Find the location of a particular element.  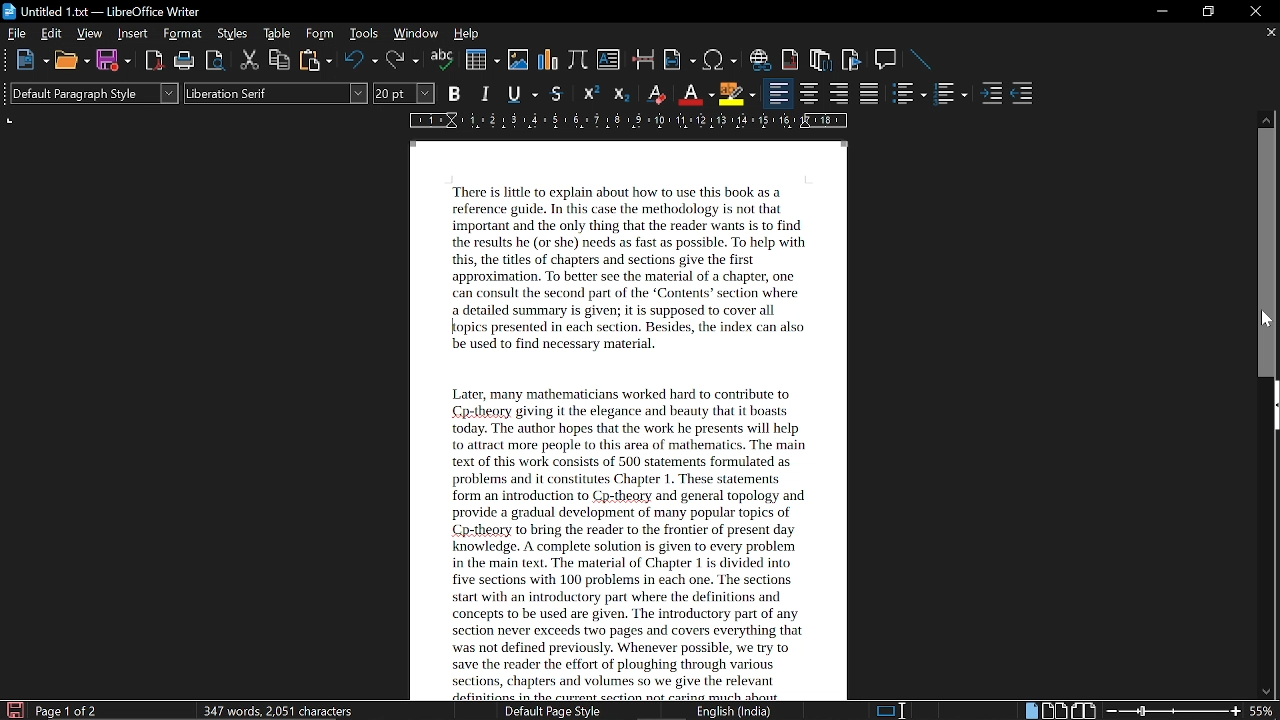

view is located at coordinates (90, 33).